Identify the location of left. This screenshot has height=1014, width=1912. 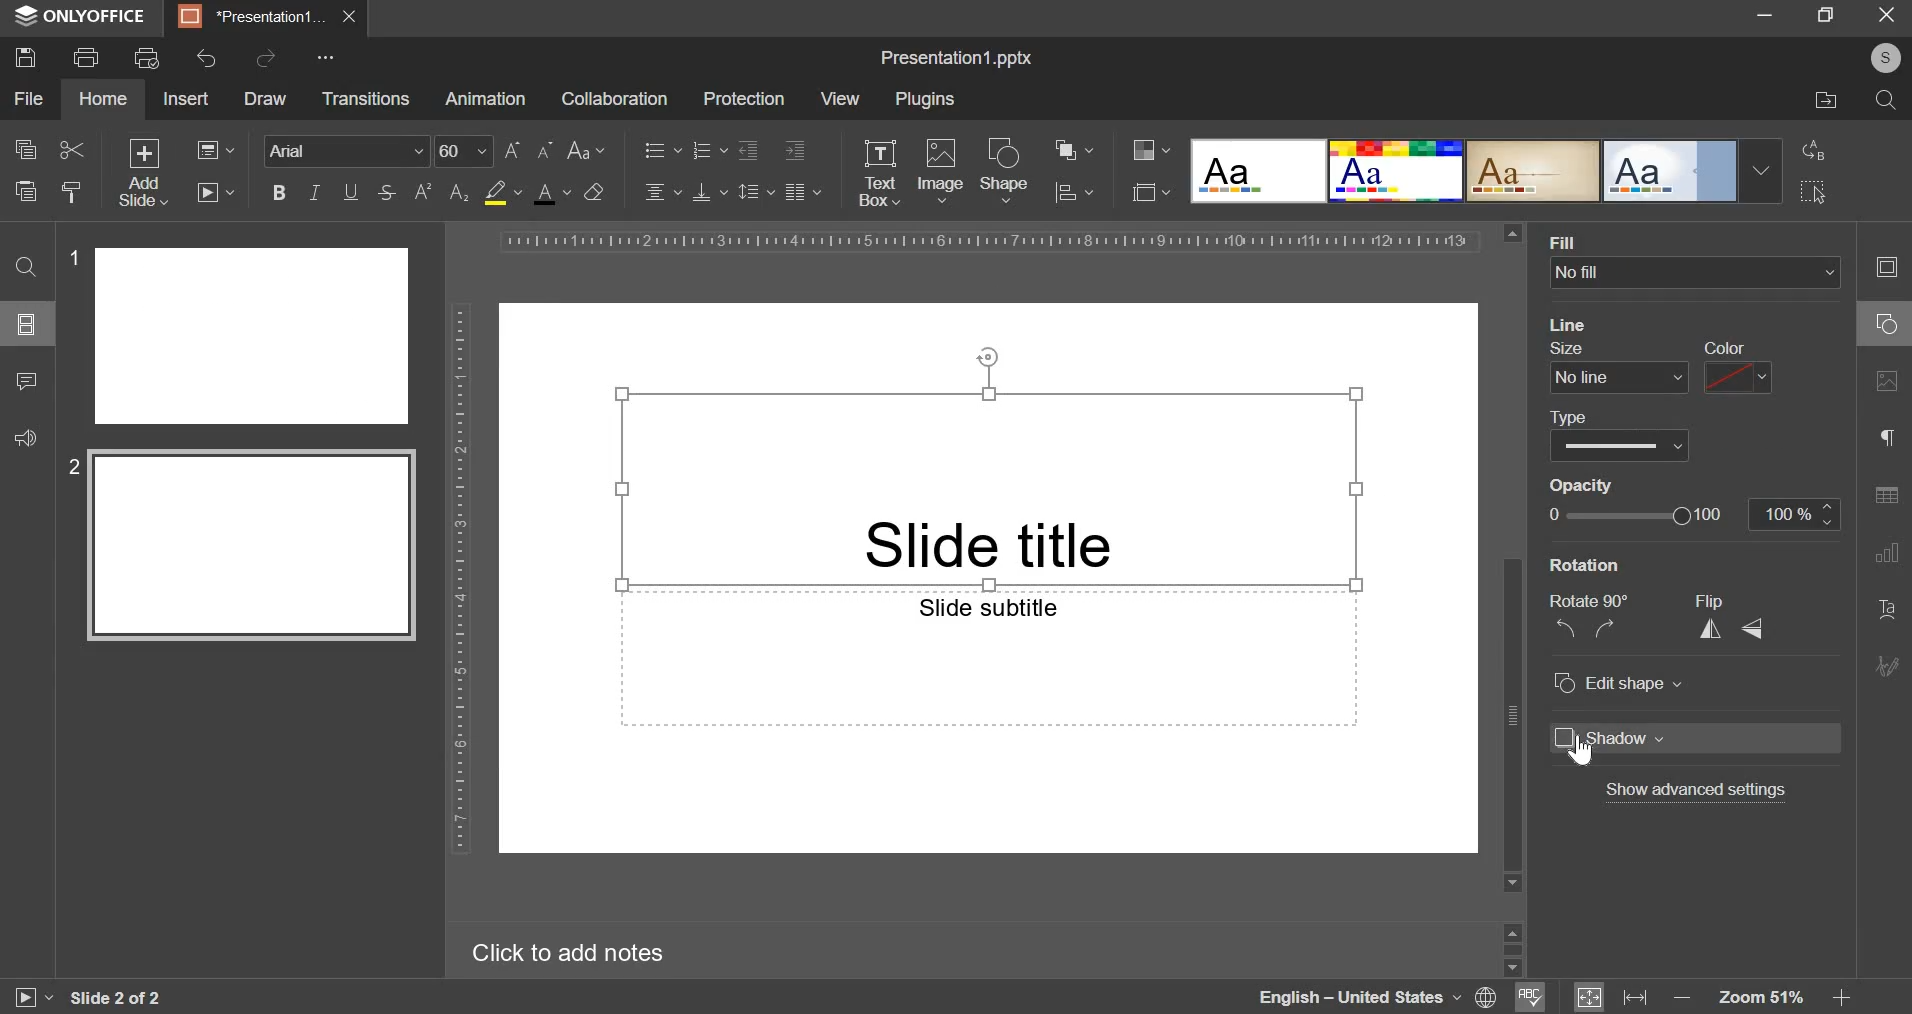
(1567, 628).